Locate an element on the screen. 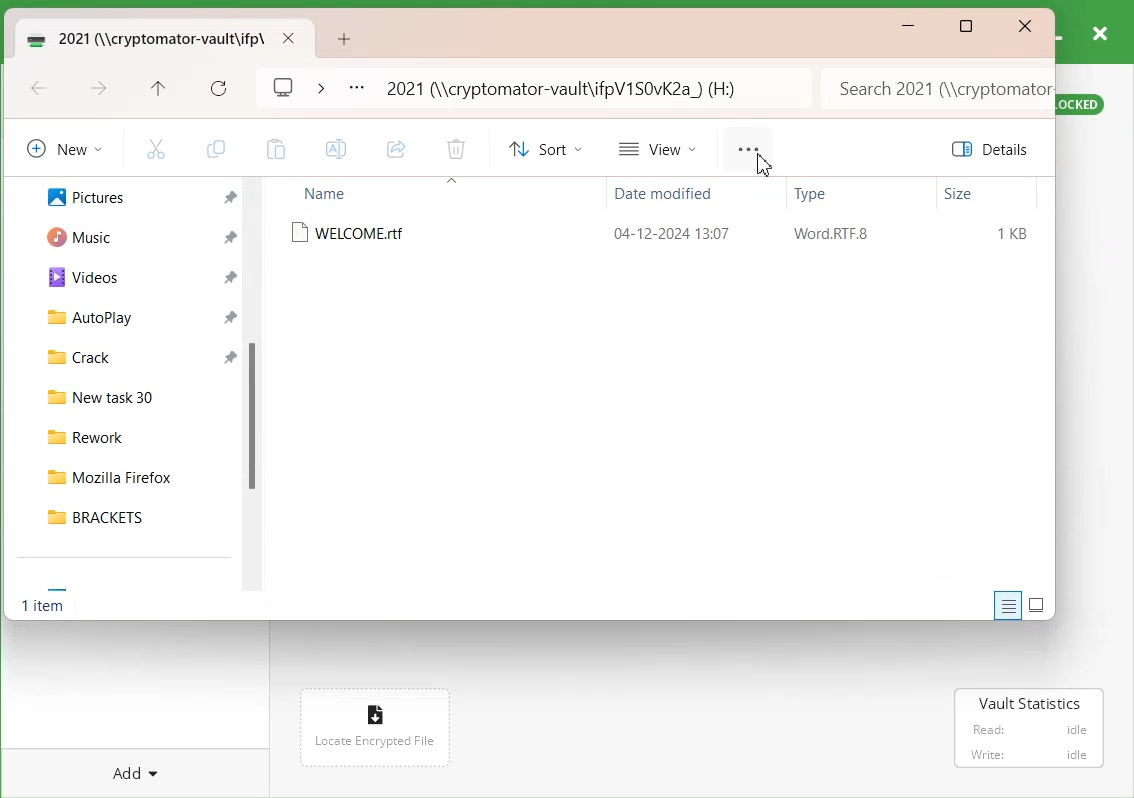 This screenshot has height=798, width=1134. Rename is located at coordinates (337, 149).